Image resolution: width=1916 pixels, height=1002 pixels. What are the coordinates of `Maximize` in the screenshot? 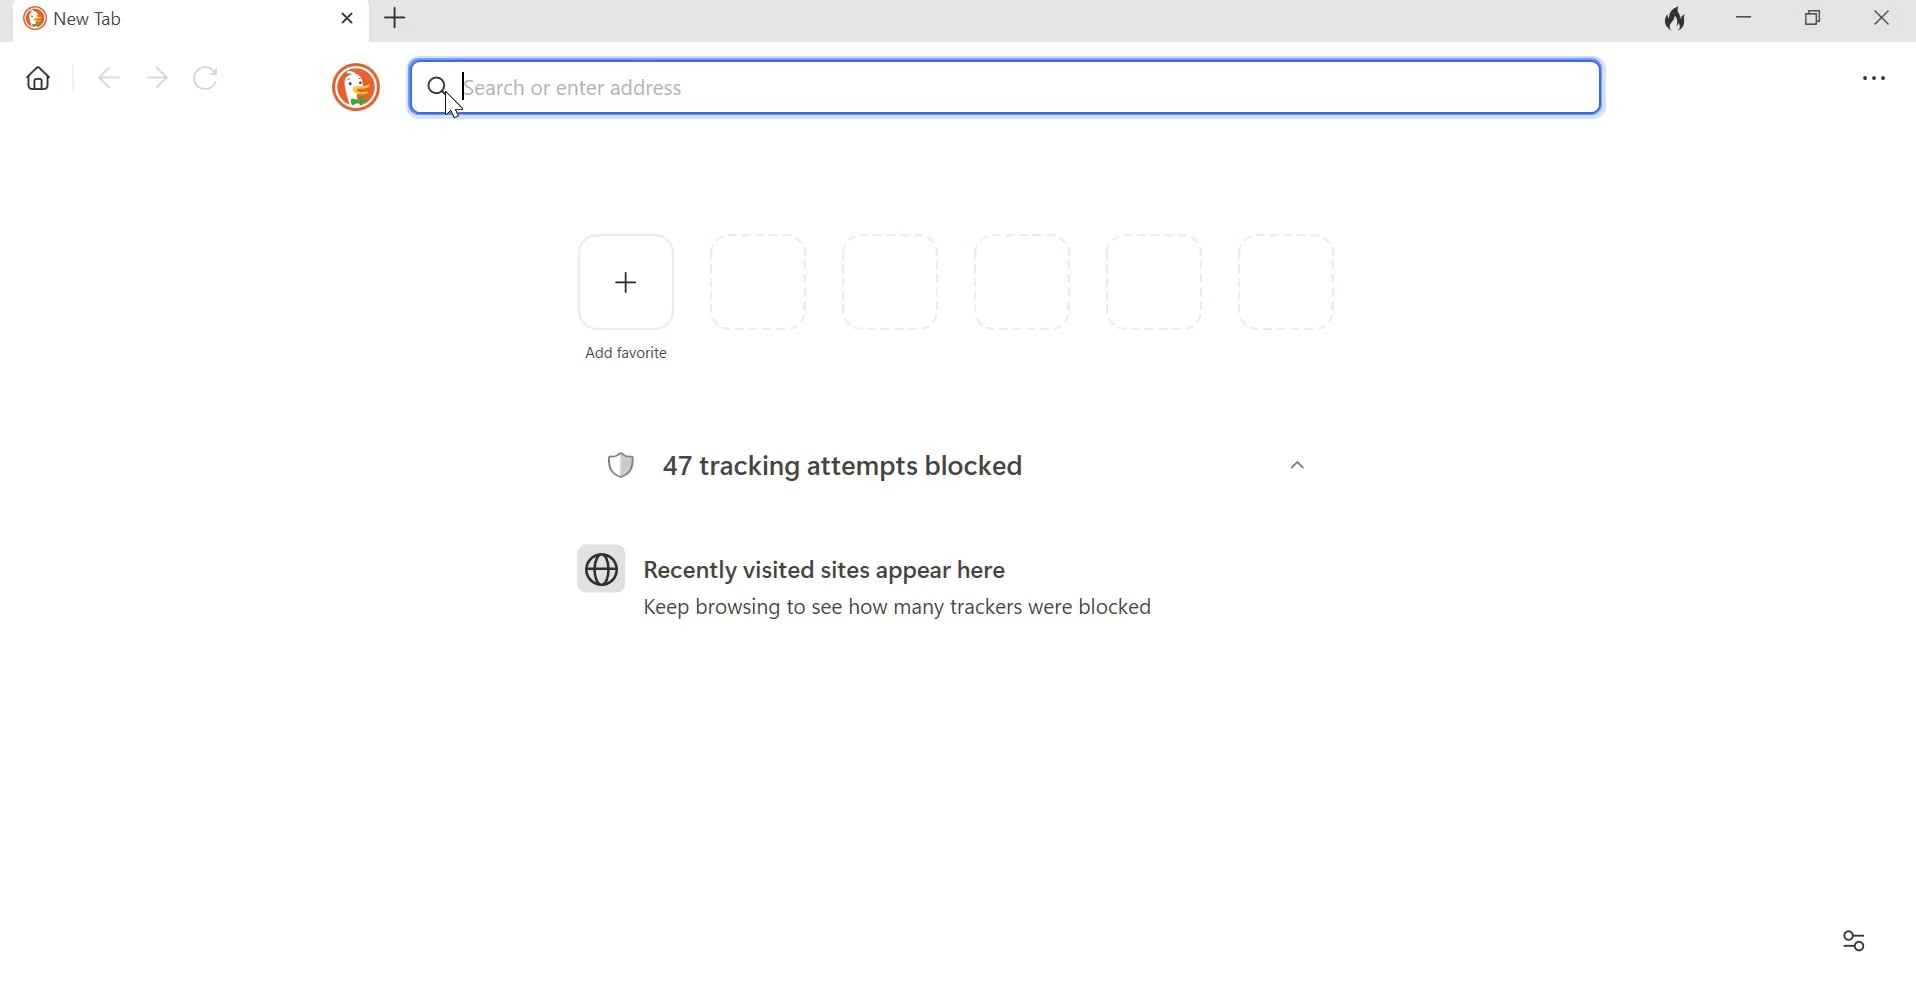 It's located at (1816, 19).